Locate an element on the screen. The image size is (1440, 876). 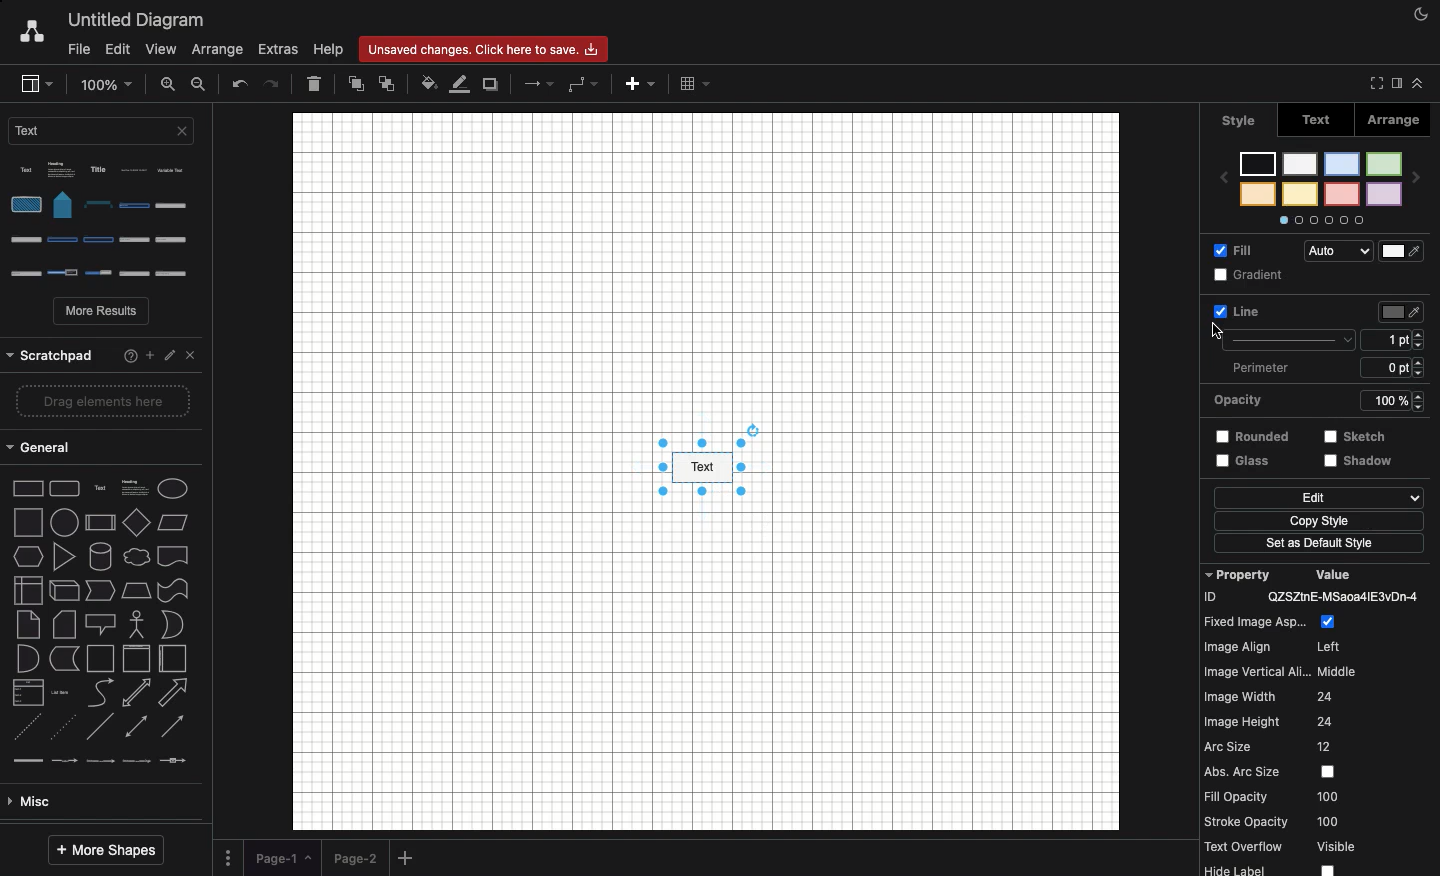
Arrow is located at coordinates (540, 83).